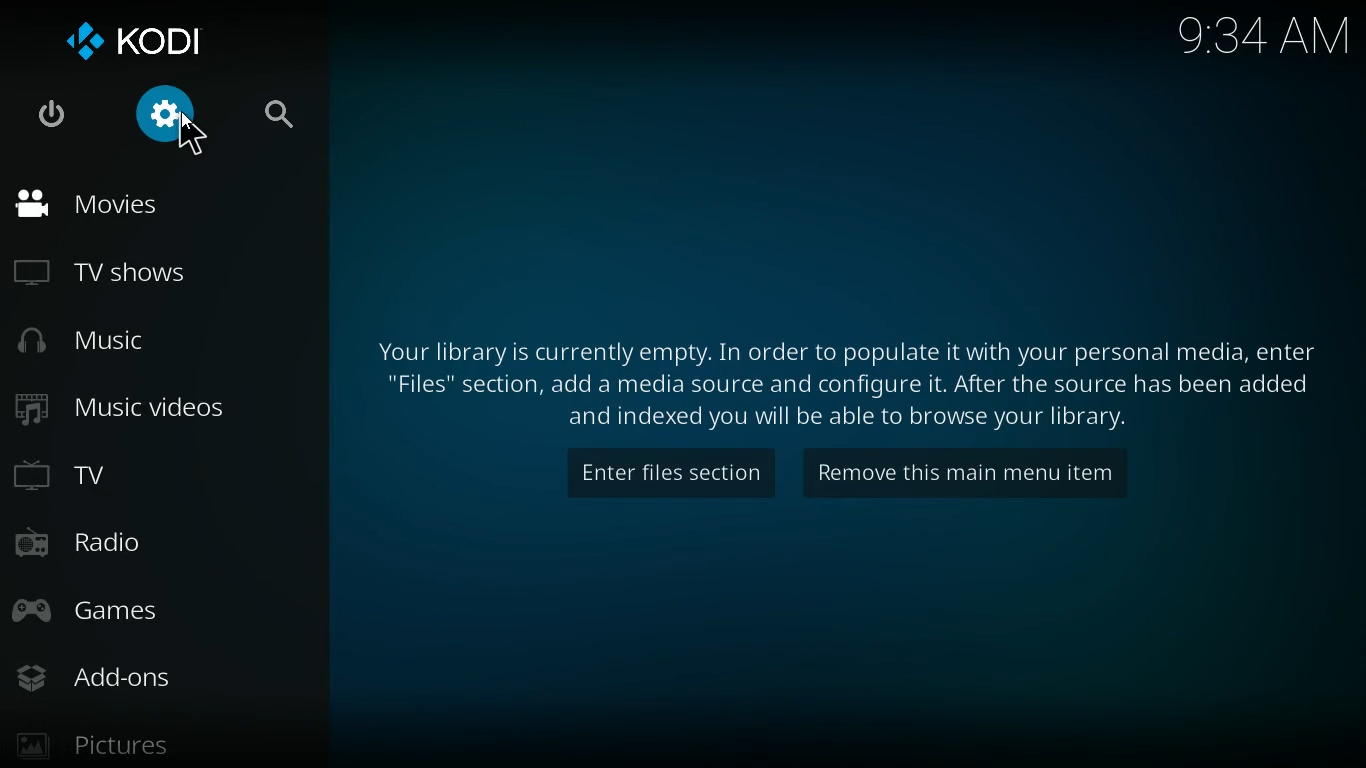 This screenshot has height=768, width=1366. Describe the element at coordinates (121, 275) in the screenshot. I see `tv shows` at that location.